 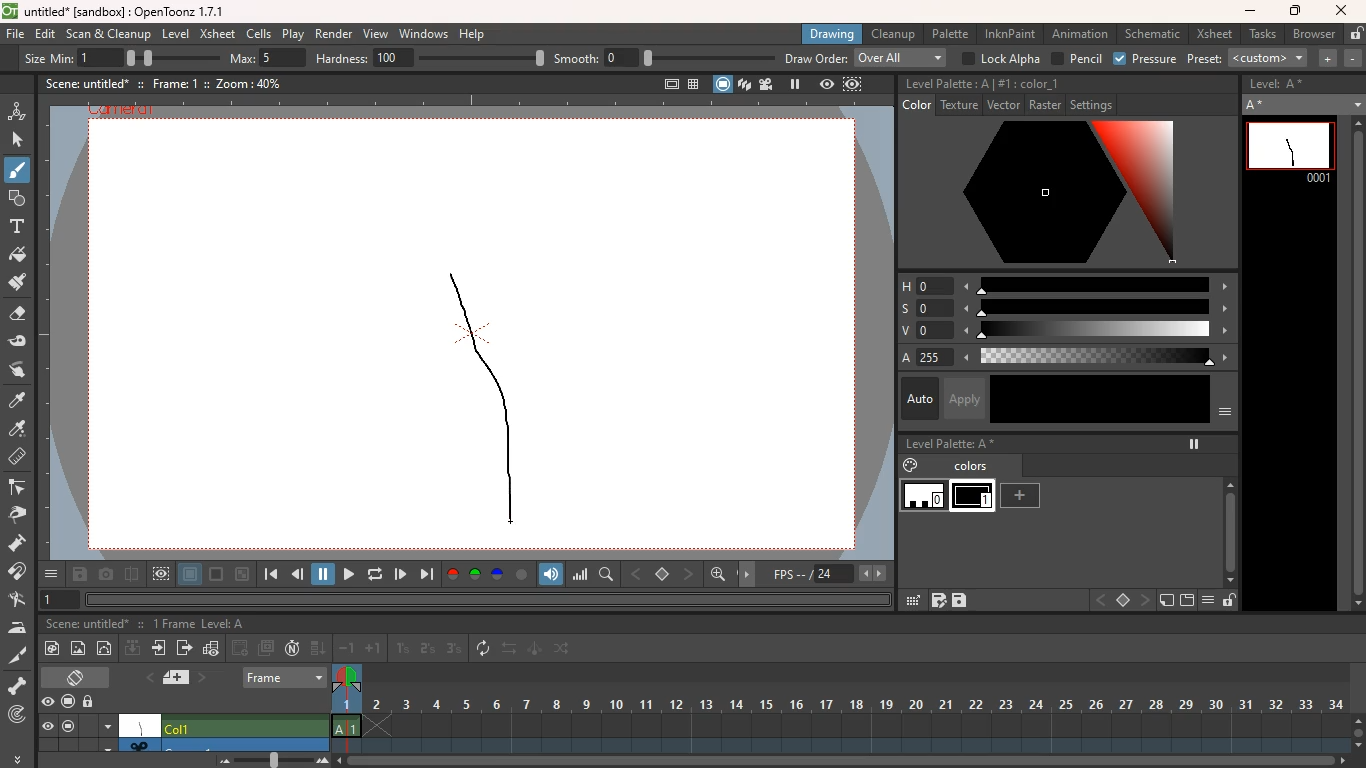 What do you see at coordinates (1290, 150) in the screenshot?
I see `line 0001` at bounding box center [1290, 150].